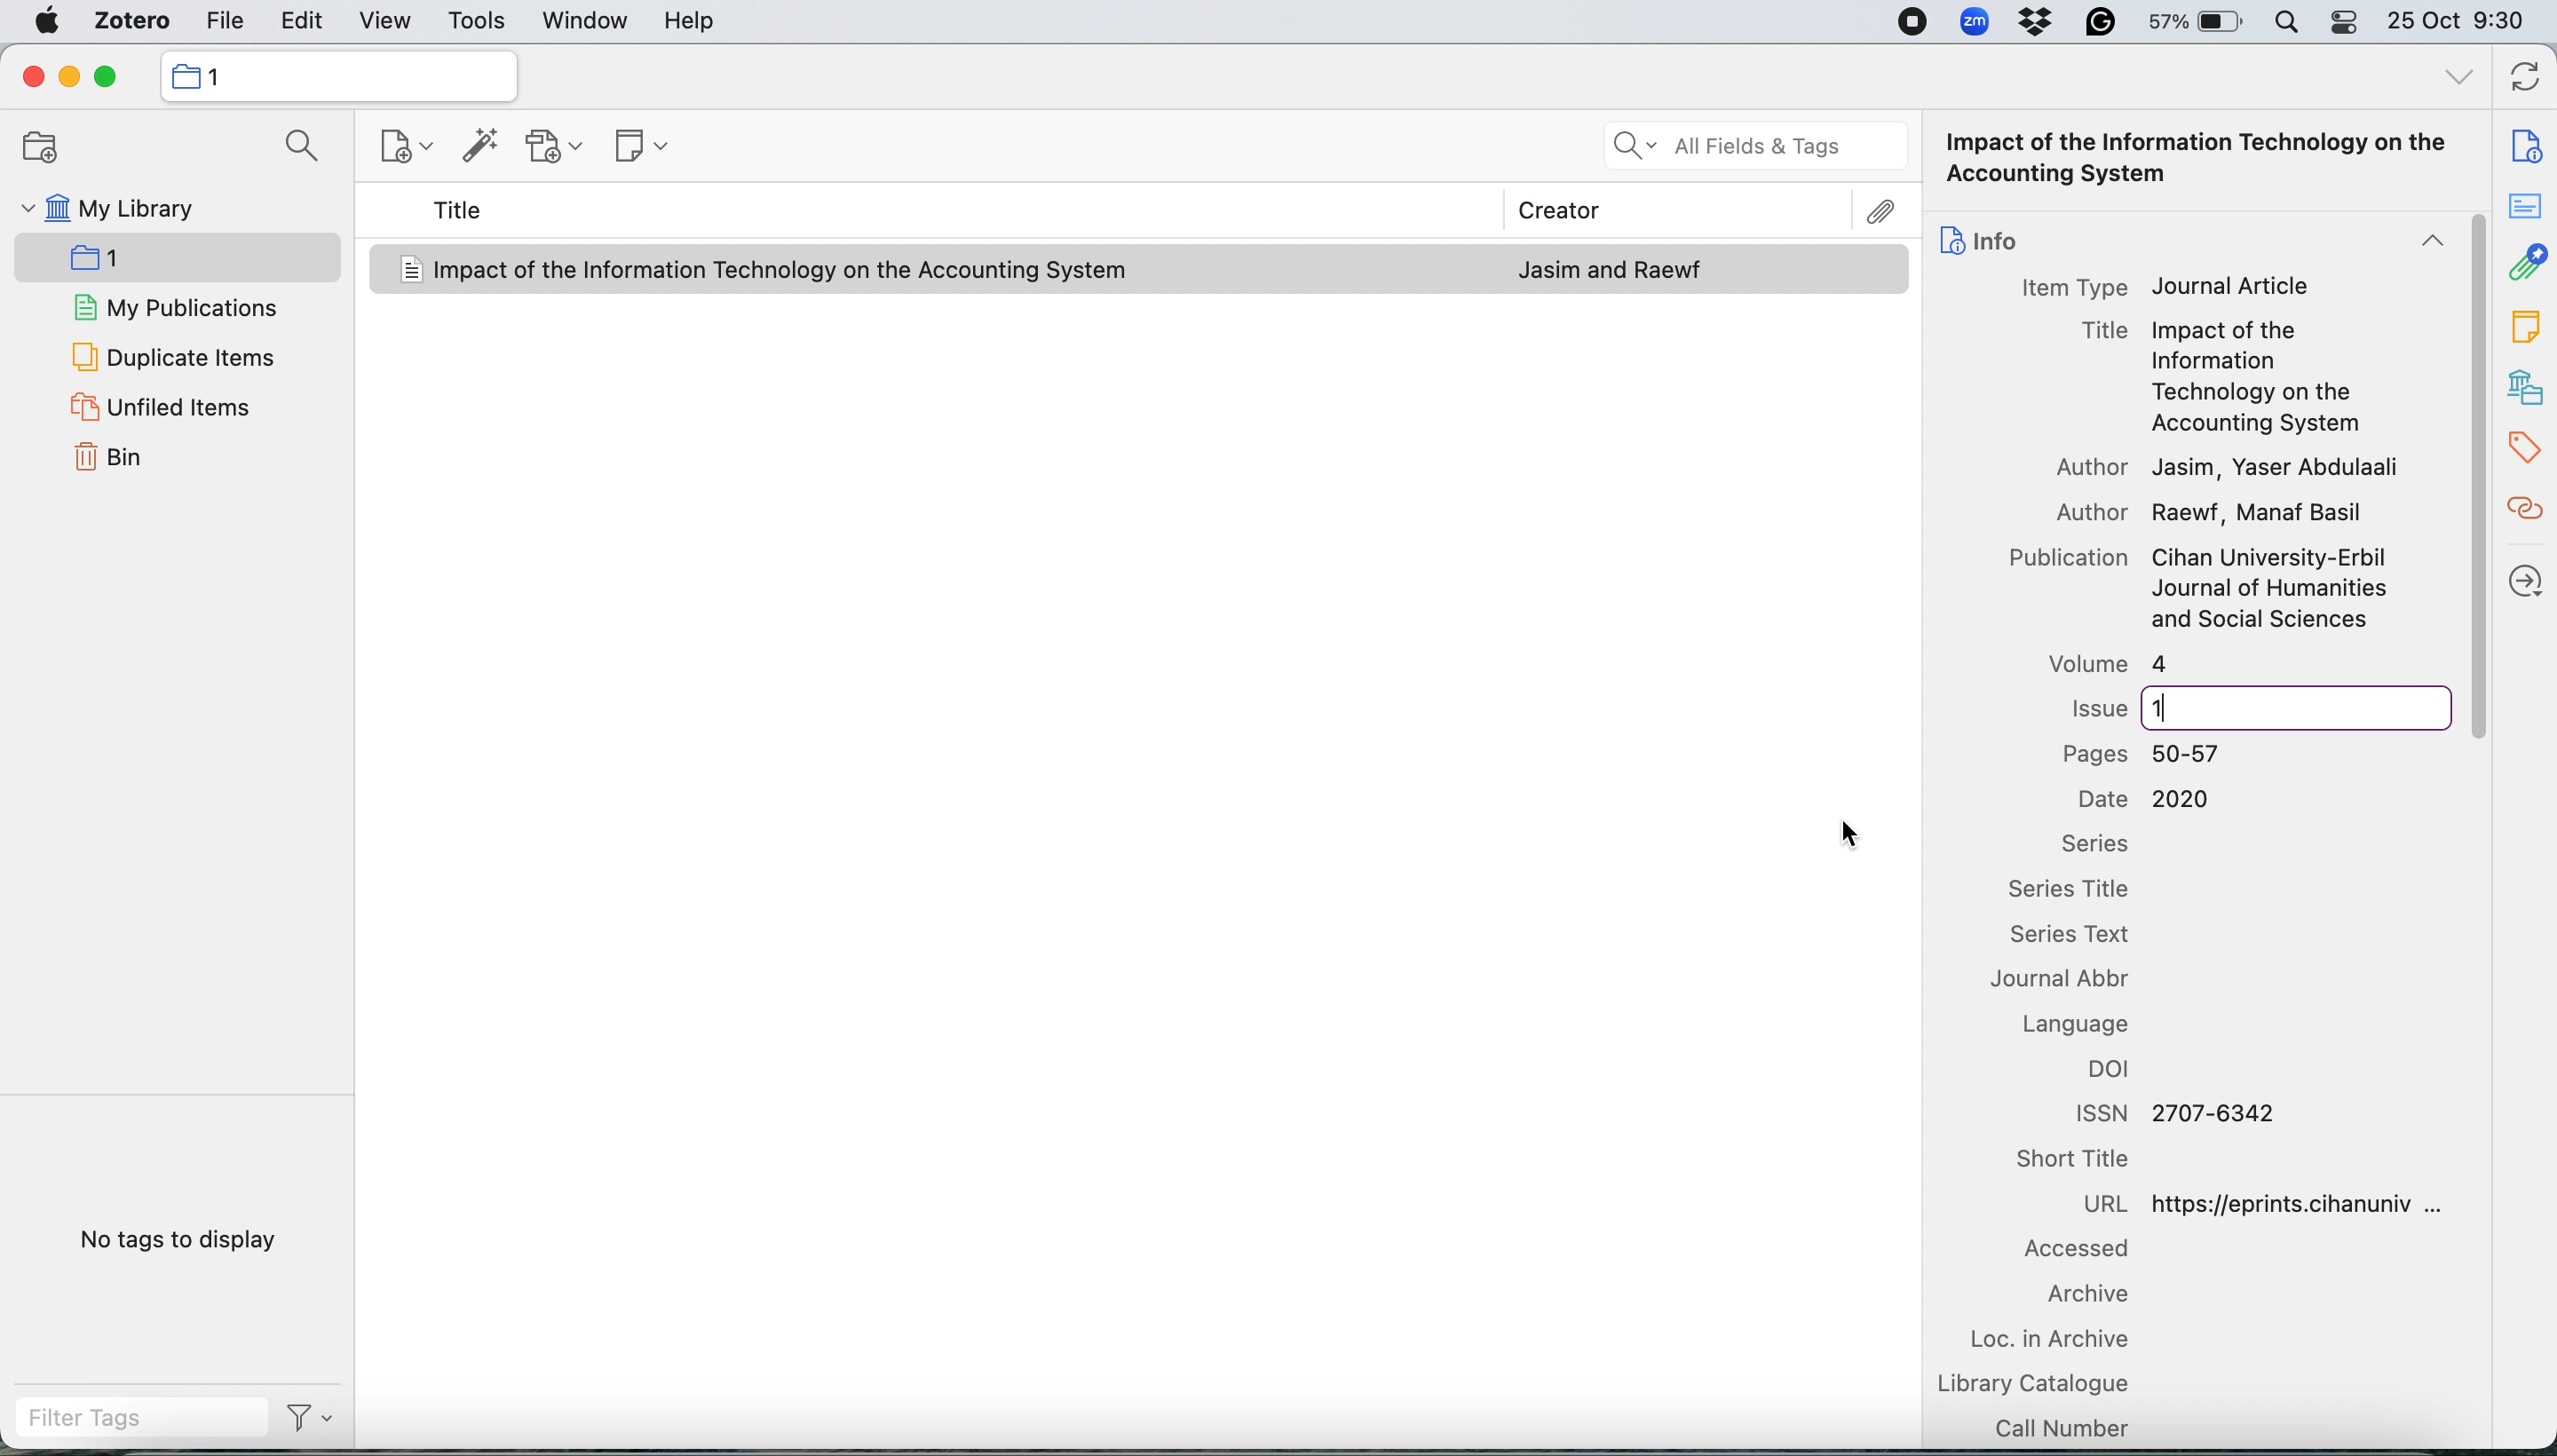 This screenshot has width=2557, height=1456. What do you see at coordinates (2038, 1382) in the screenshot?
I see `library catalogue` at bounding box center [2038, 1382].